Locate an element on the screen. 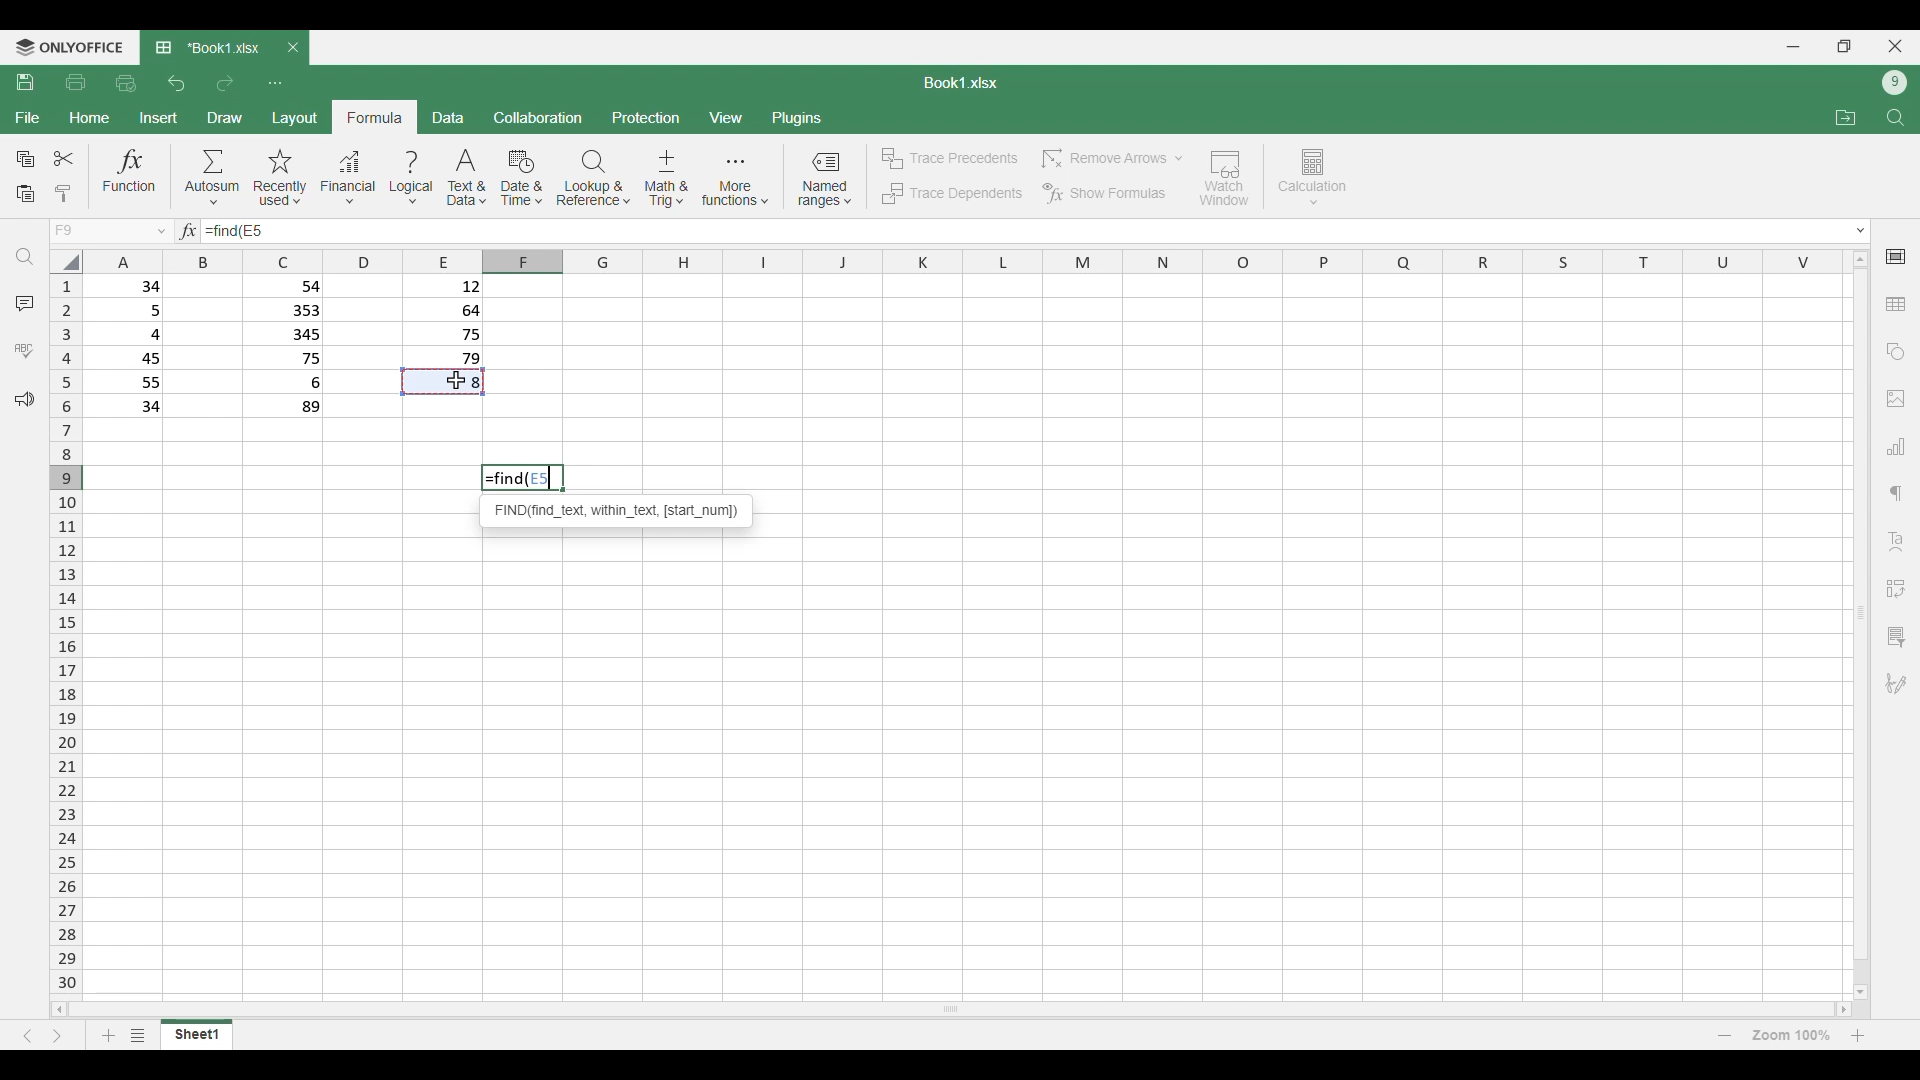 This screenshot has height=1080, width=1920. Redo is located at coordinates (224, 84).